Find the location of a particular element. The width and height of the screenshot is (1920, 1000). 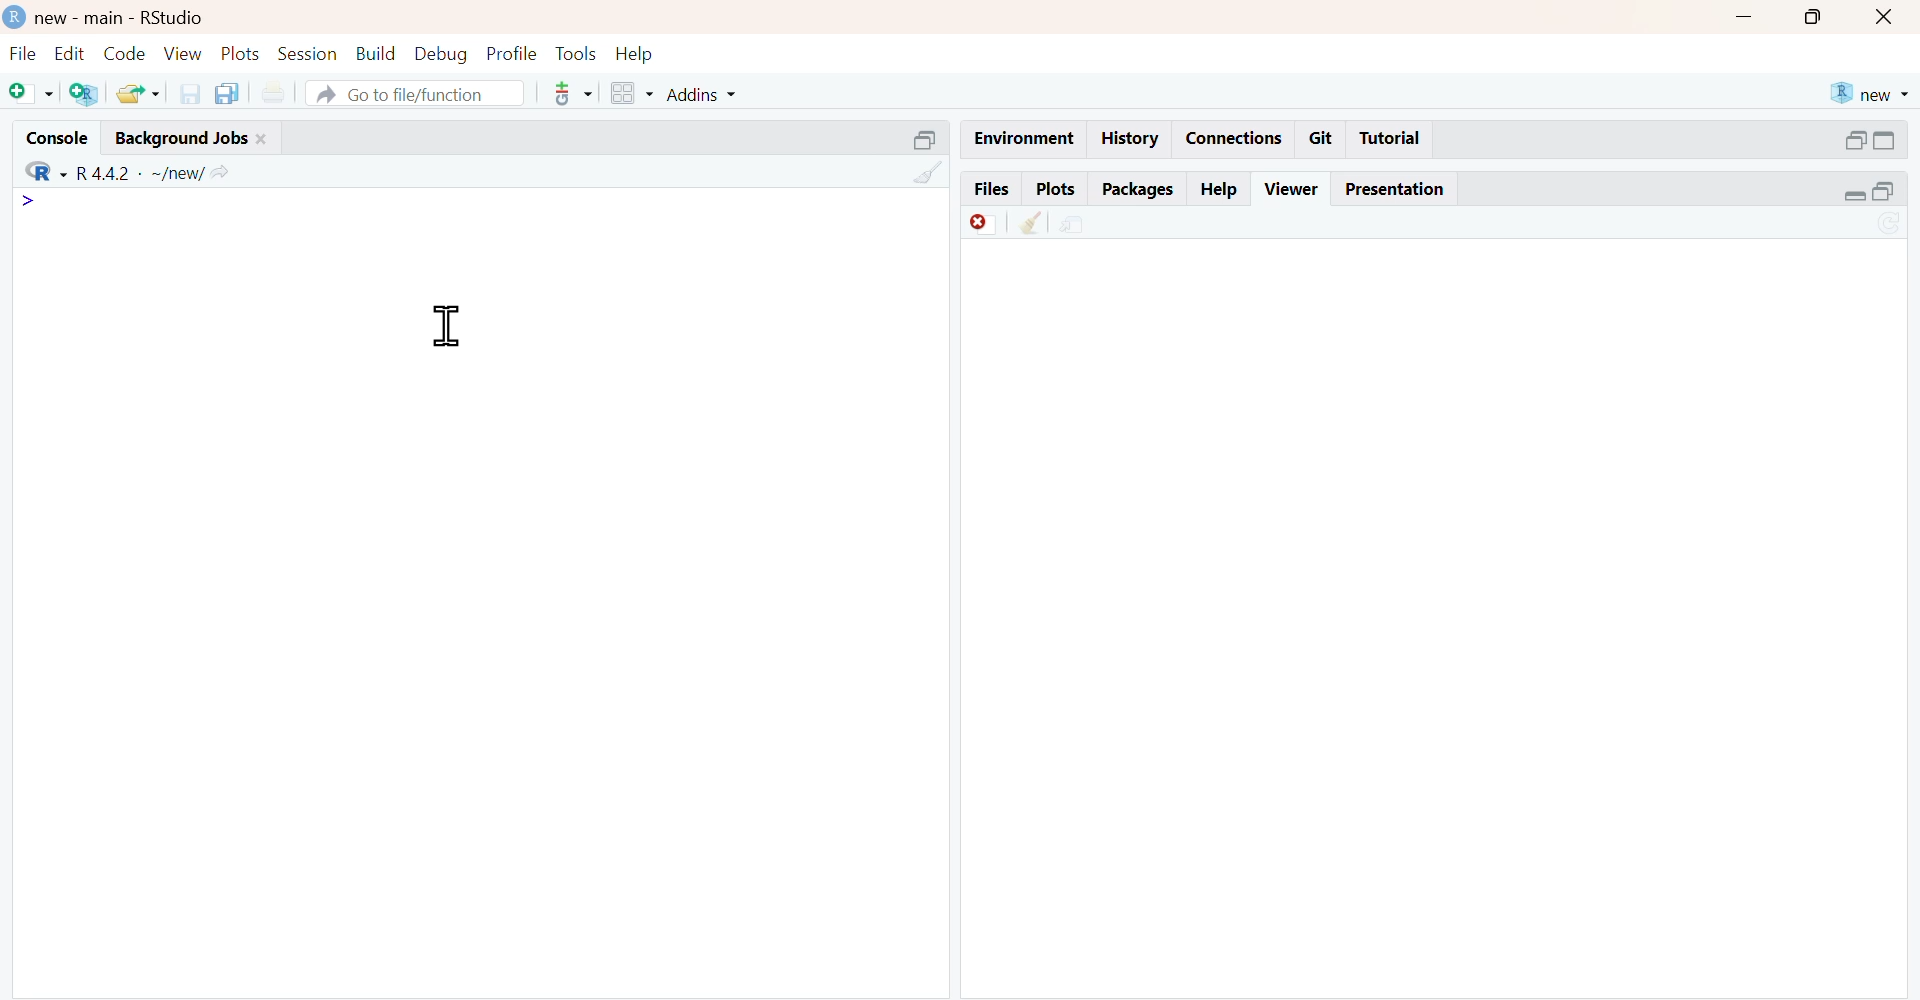

close is located at coordinates (263, 139).